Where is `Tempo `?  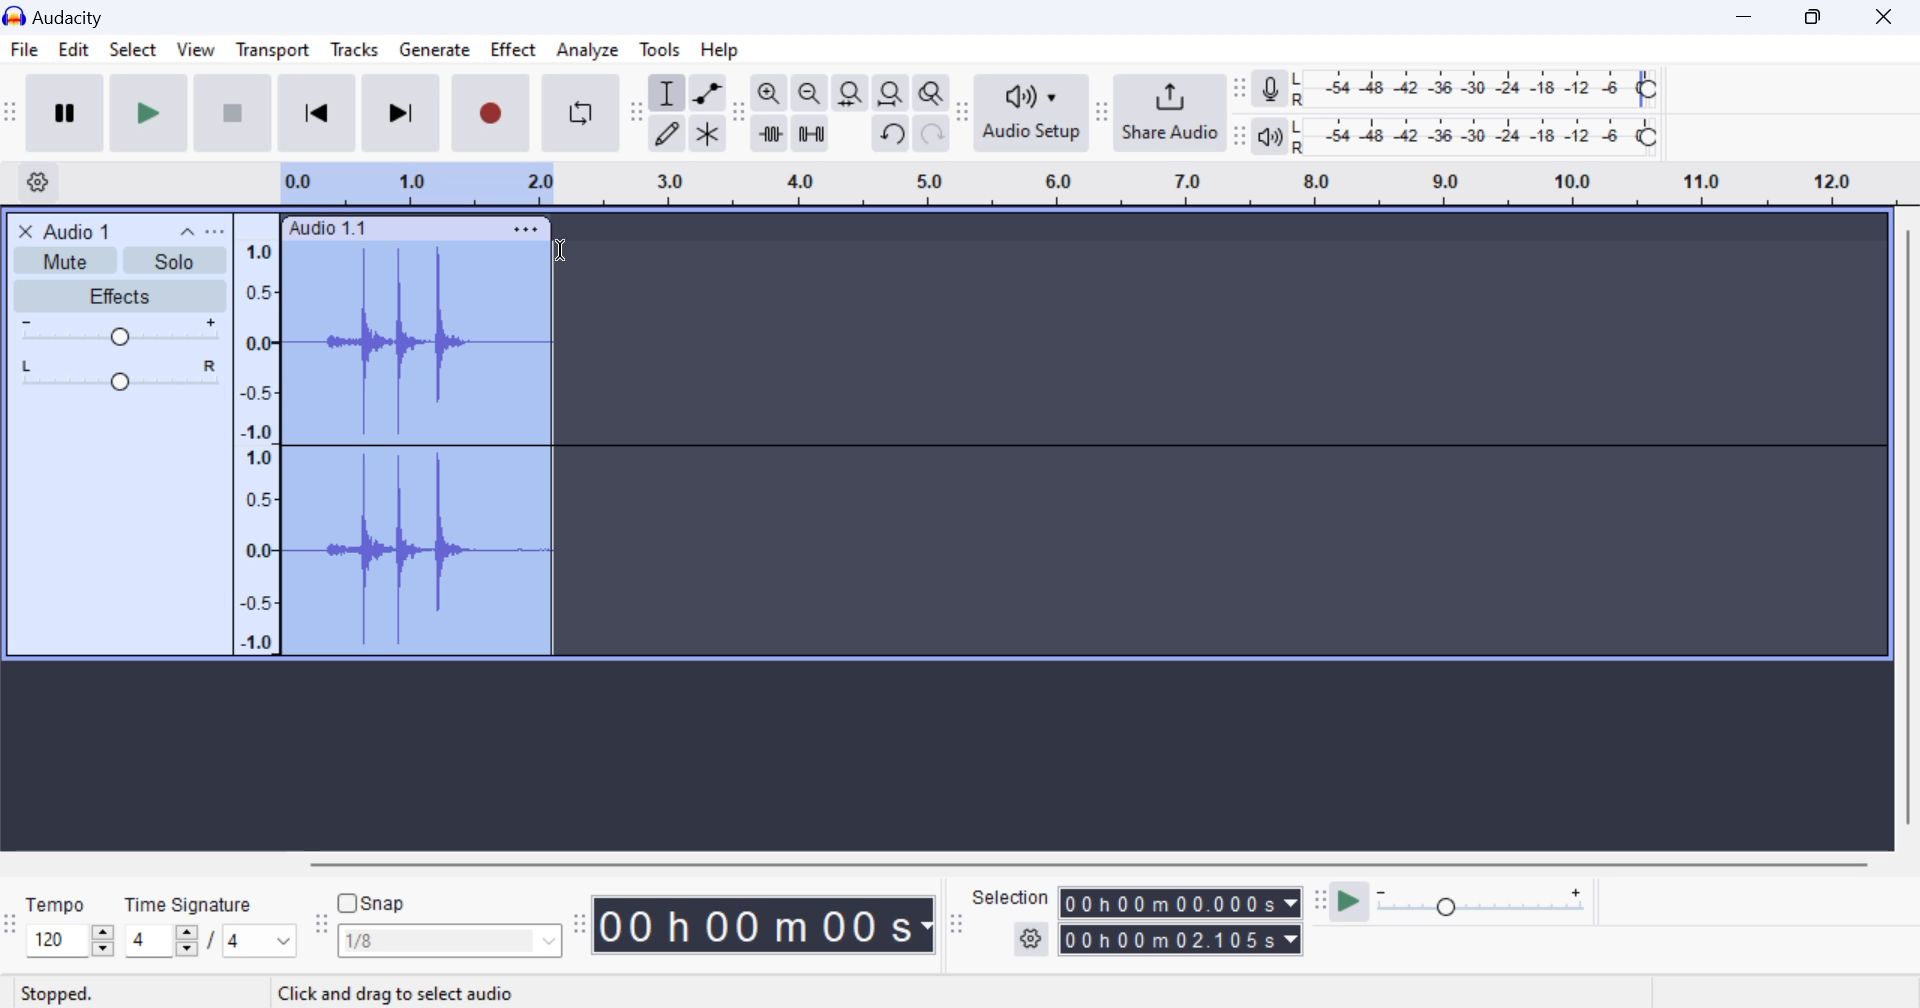
Tempo  is located at coordinates (57, 903).